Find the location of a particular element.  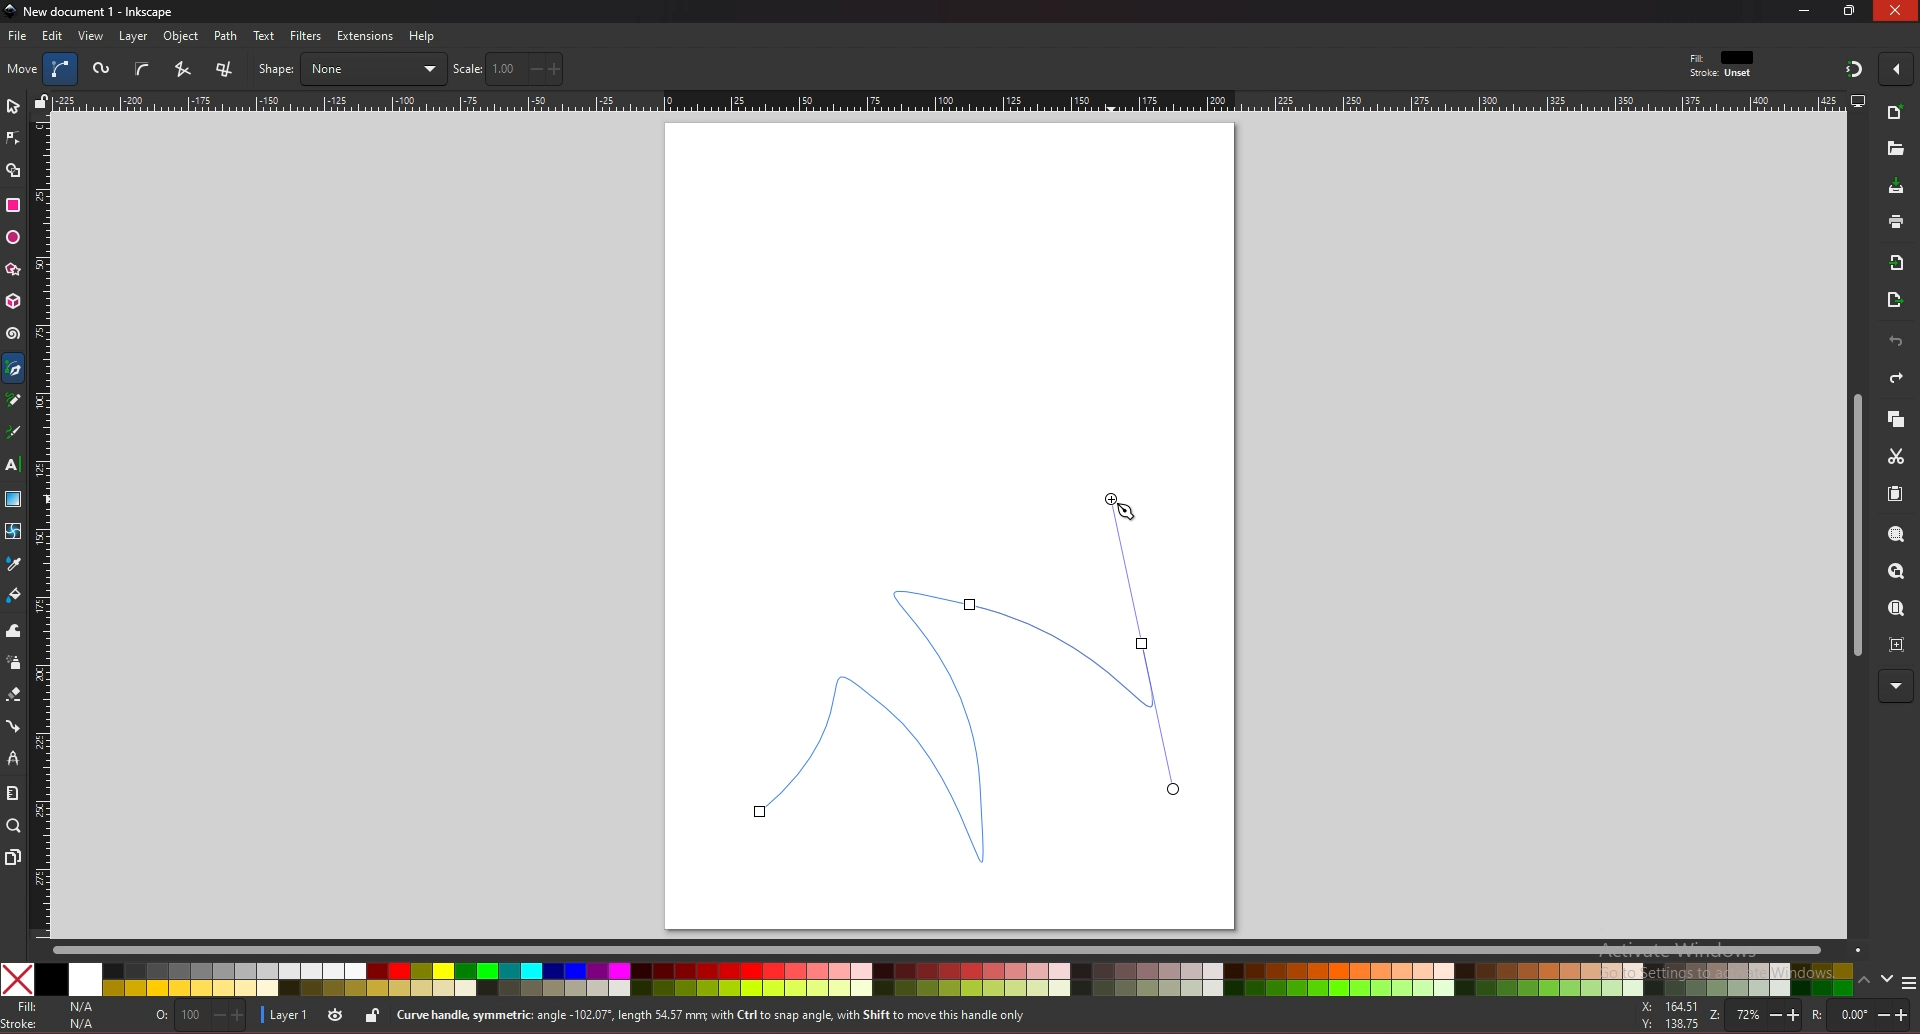

ellipse is located at coordinates (13, 238).